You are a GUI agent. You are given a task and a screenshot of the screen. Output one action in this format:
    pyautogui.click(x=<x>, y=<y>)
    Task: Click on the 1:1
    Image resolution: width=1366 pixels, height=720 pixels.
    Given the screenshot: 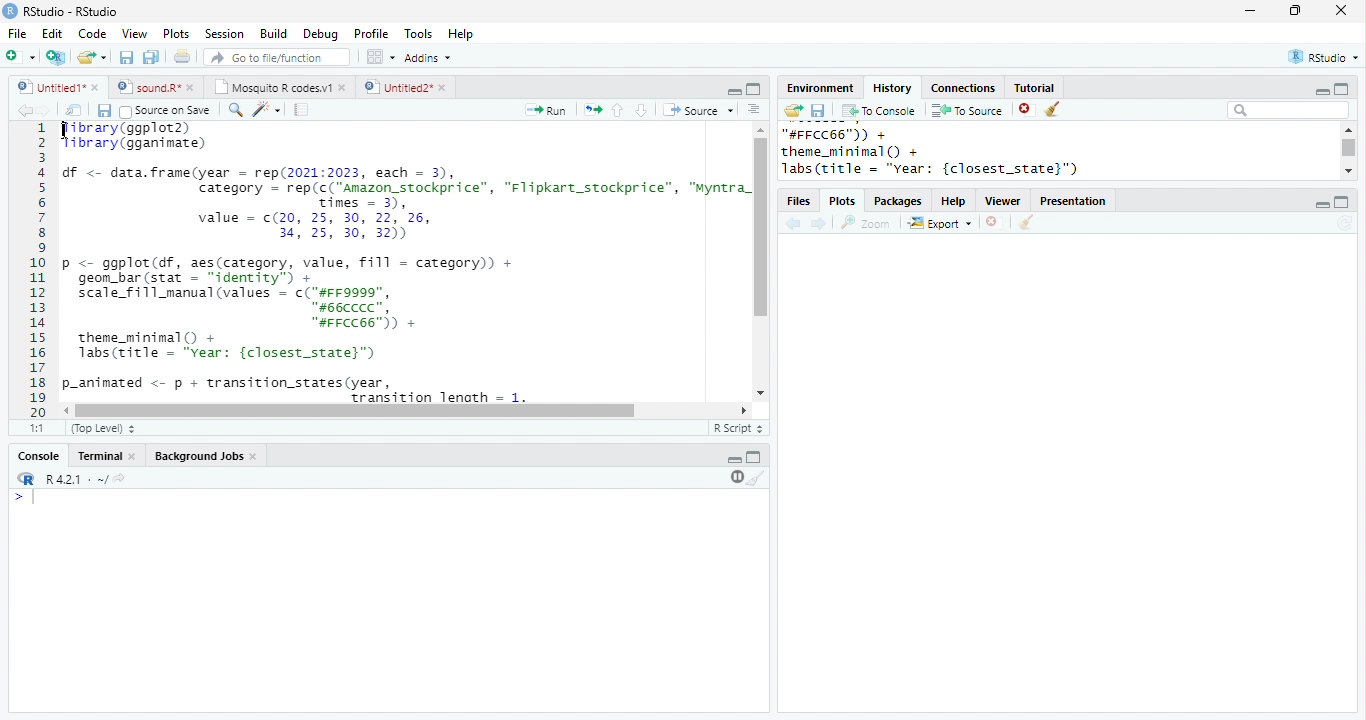 What is the action you would take?
    pyautogui.click(x=37, y=428)
    